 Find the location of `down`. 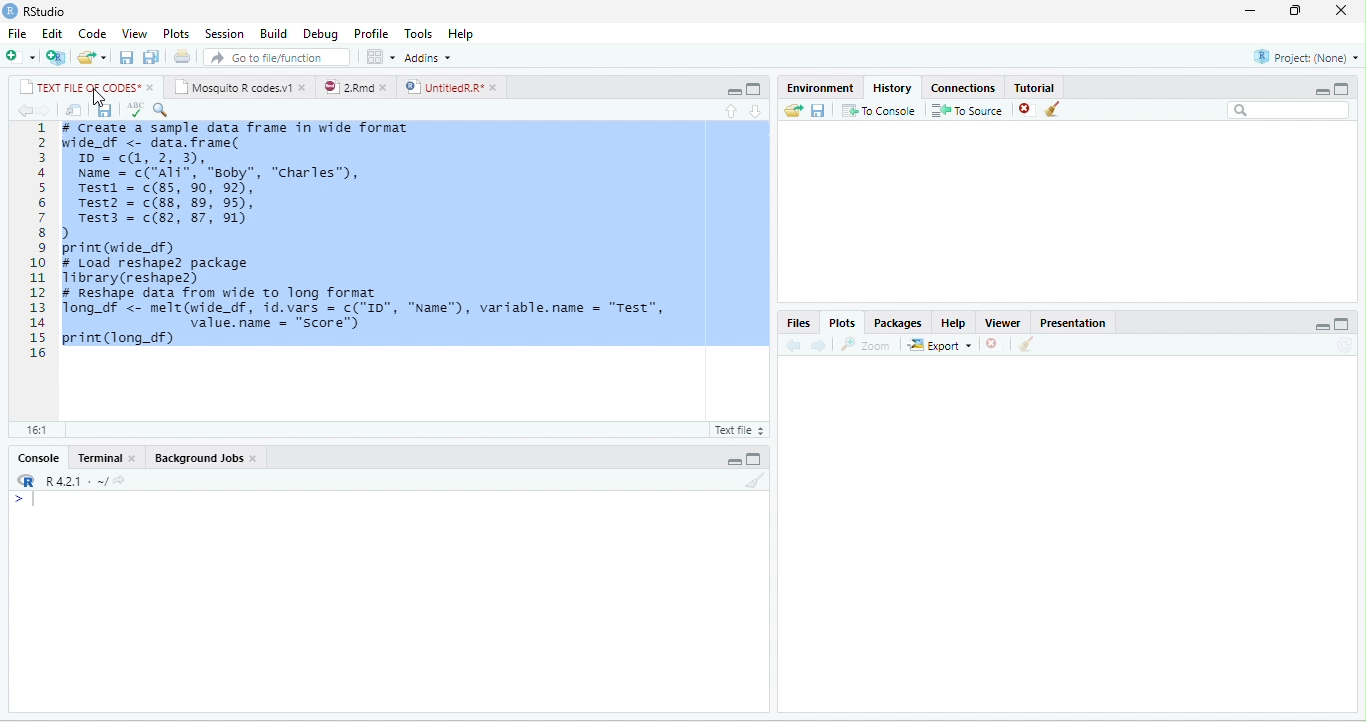

down is located at coordinates (757, 112).